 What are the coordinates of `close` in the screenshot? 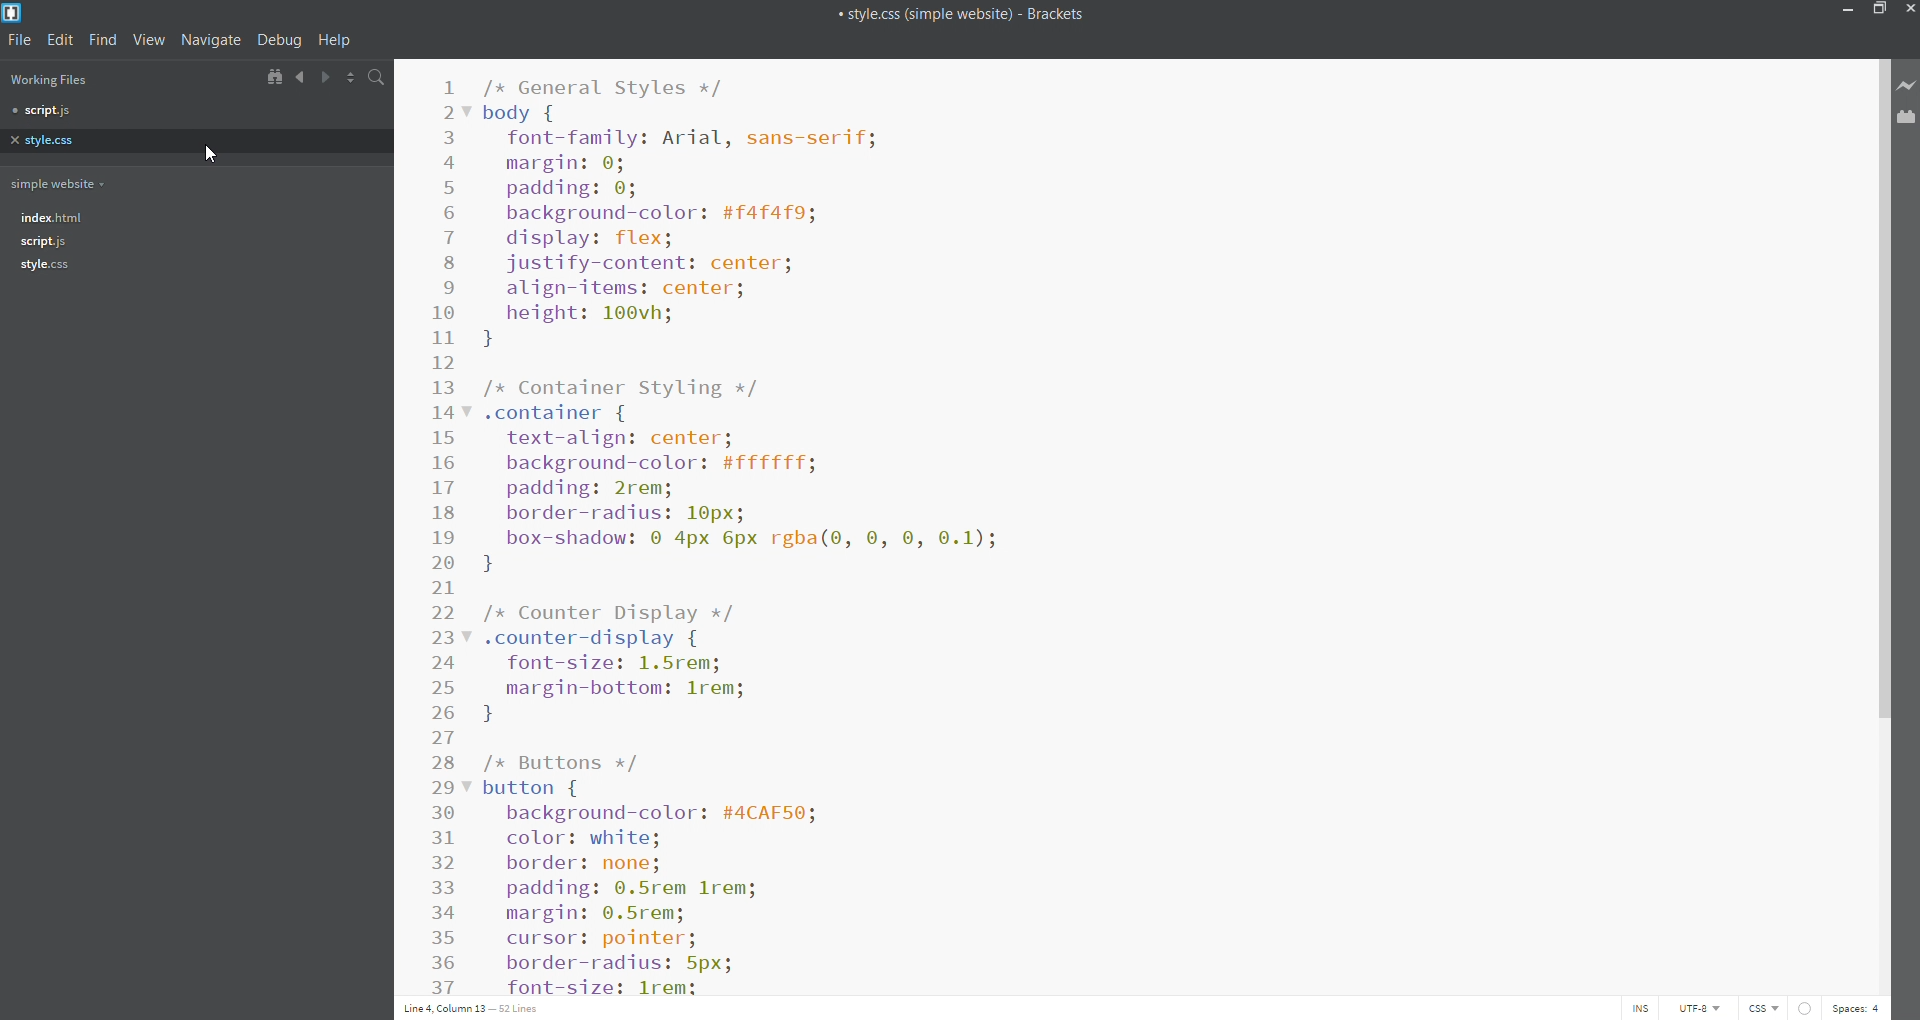 It's located at (1908, 12).